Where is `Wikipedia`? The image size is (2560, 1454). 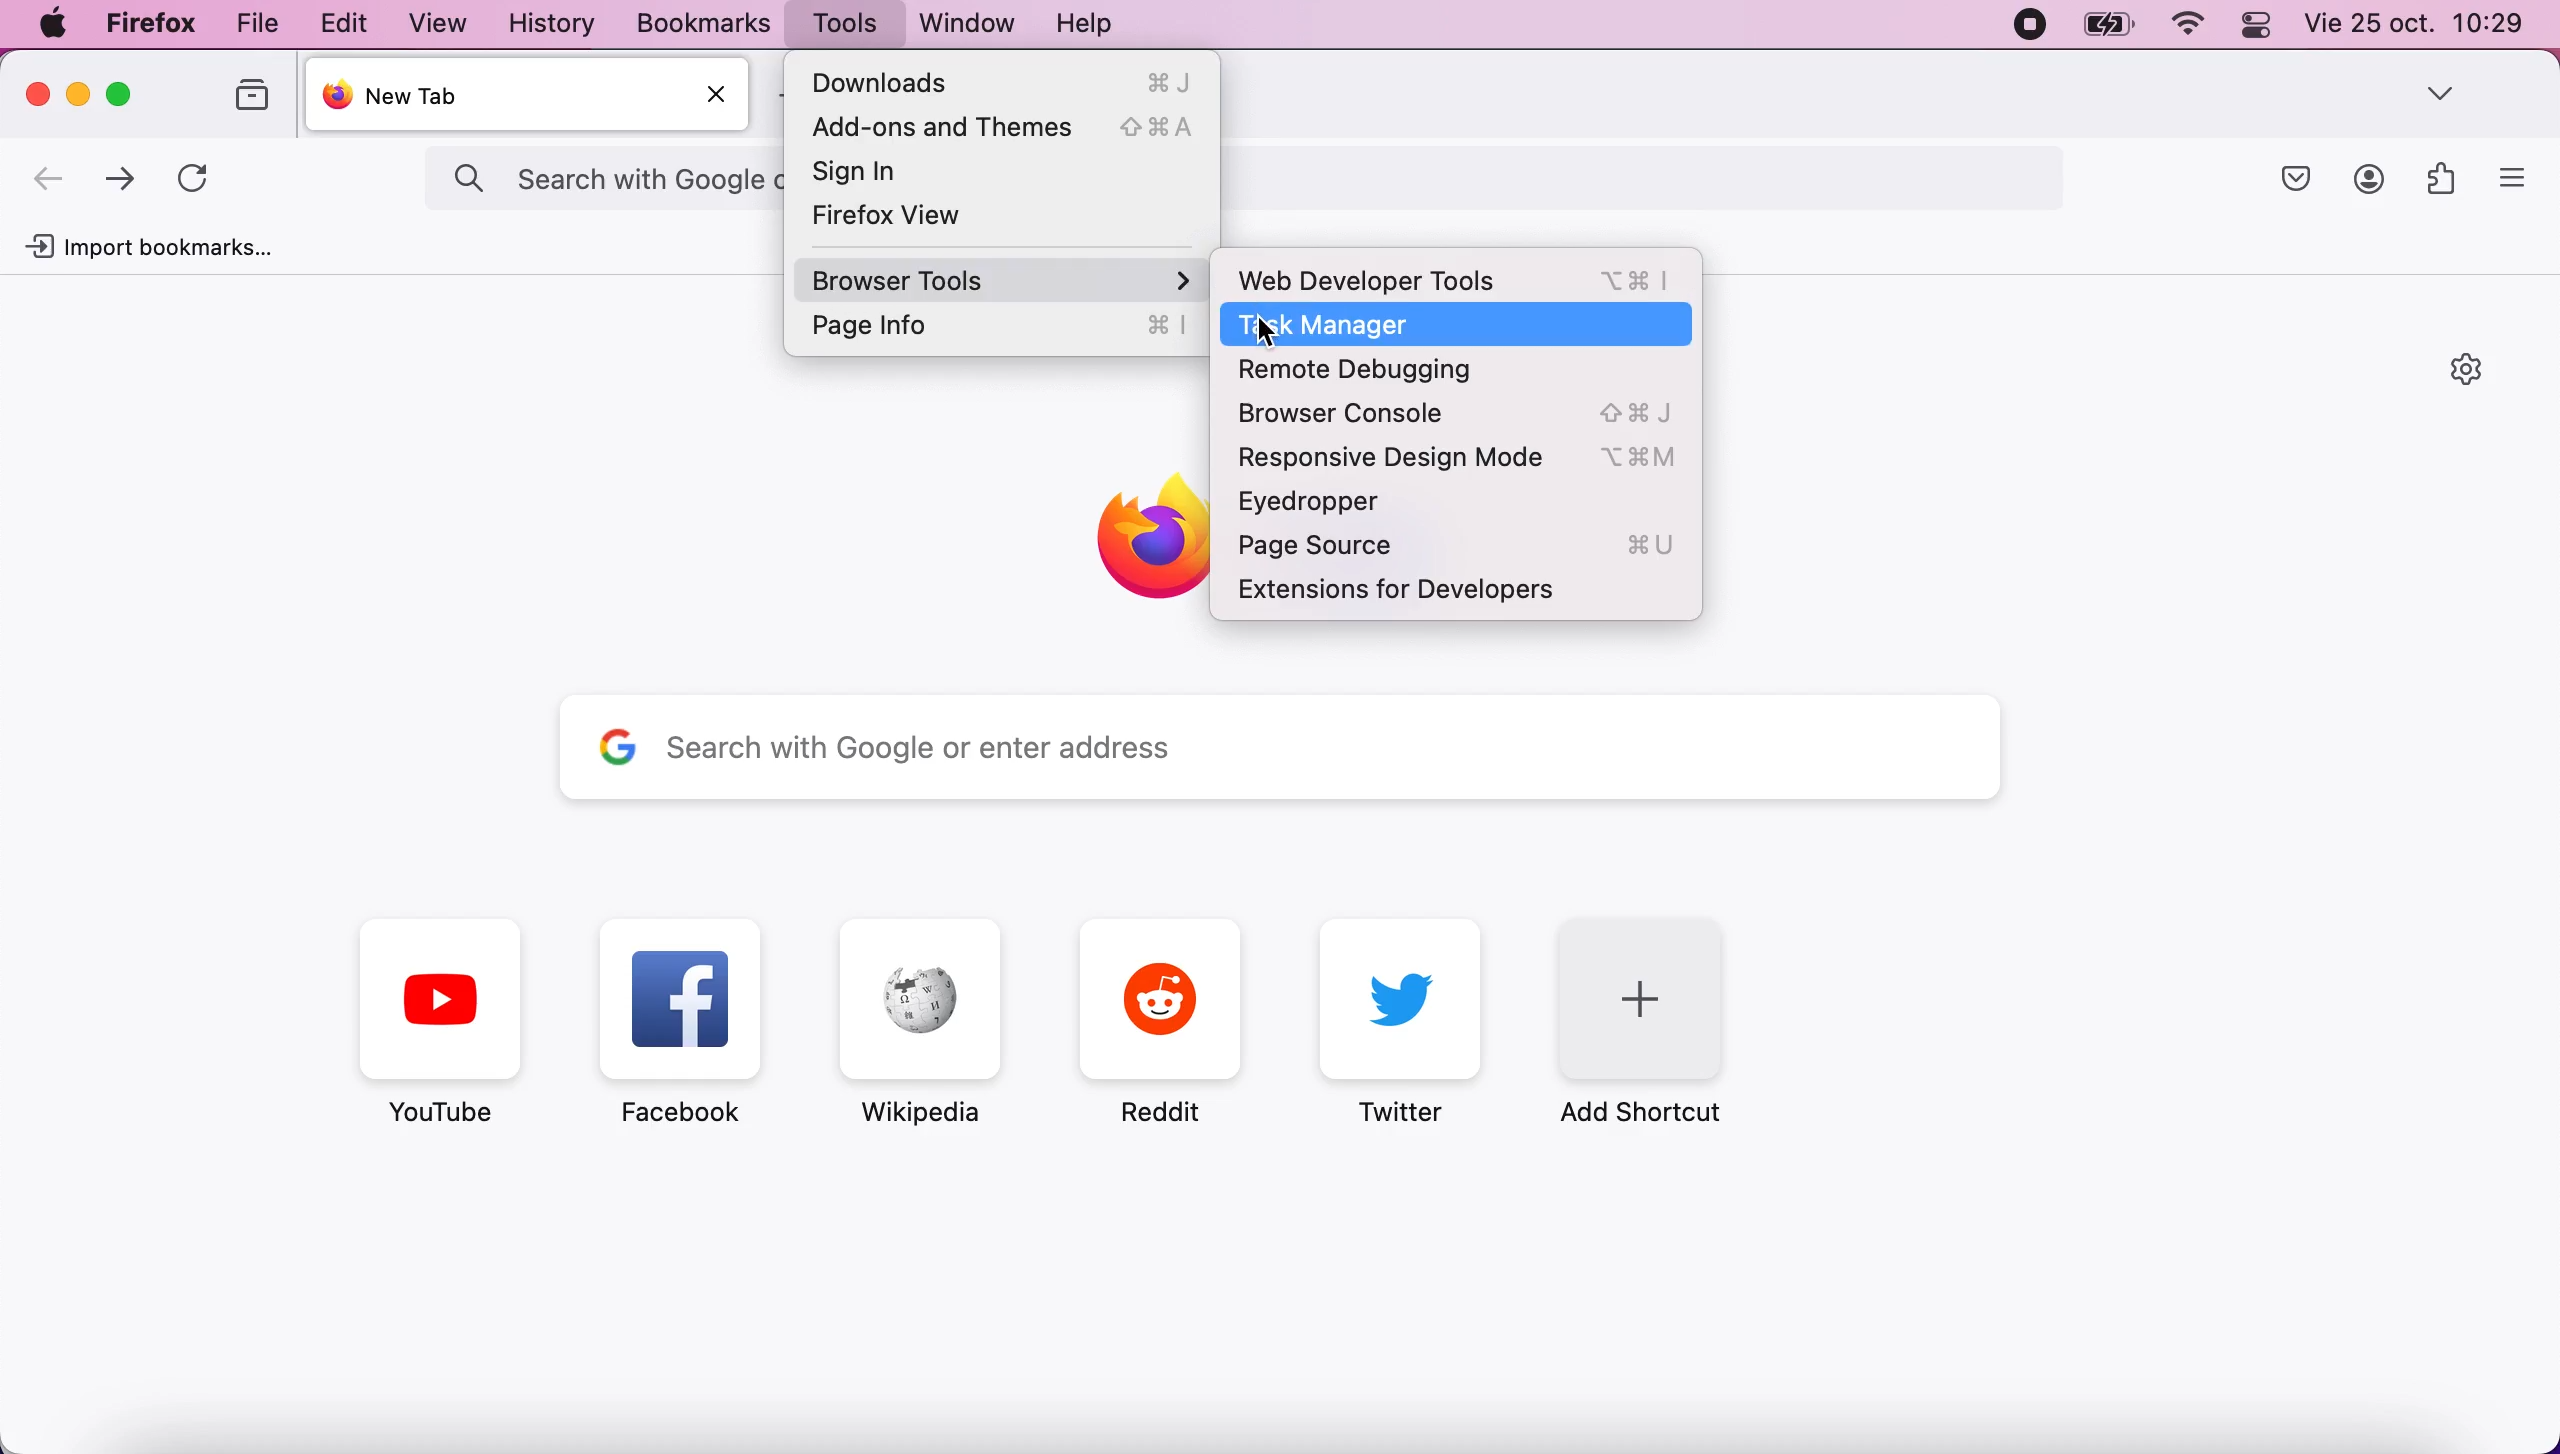
Wikipedia is located at coordinates (920, 1022).